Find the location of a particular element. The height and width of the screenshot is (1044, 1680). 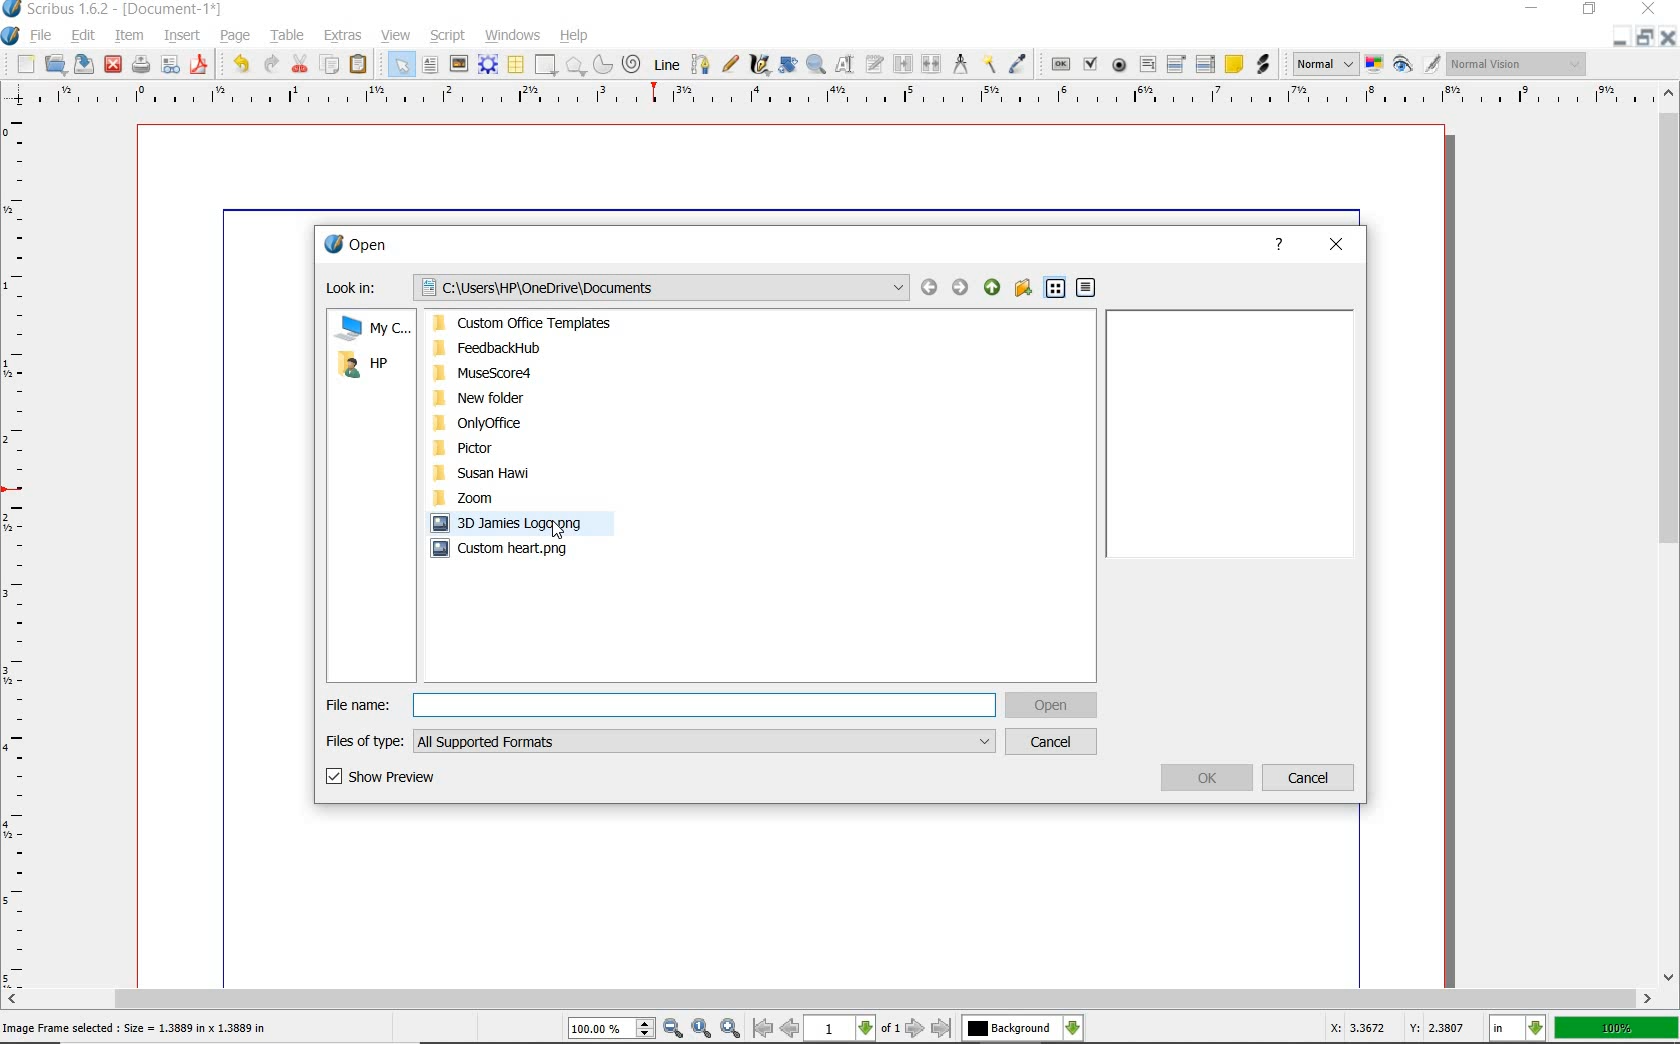

file is located at coordinates (46, 34).